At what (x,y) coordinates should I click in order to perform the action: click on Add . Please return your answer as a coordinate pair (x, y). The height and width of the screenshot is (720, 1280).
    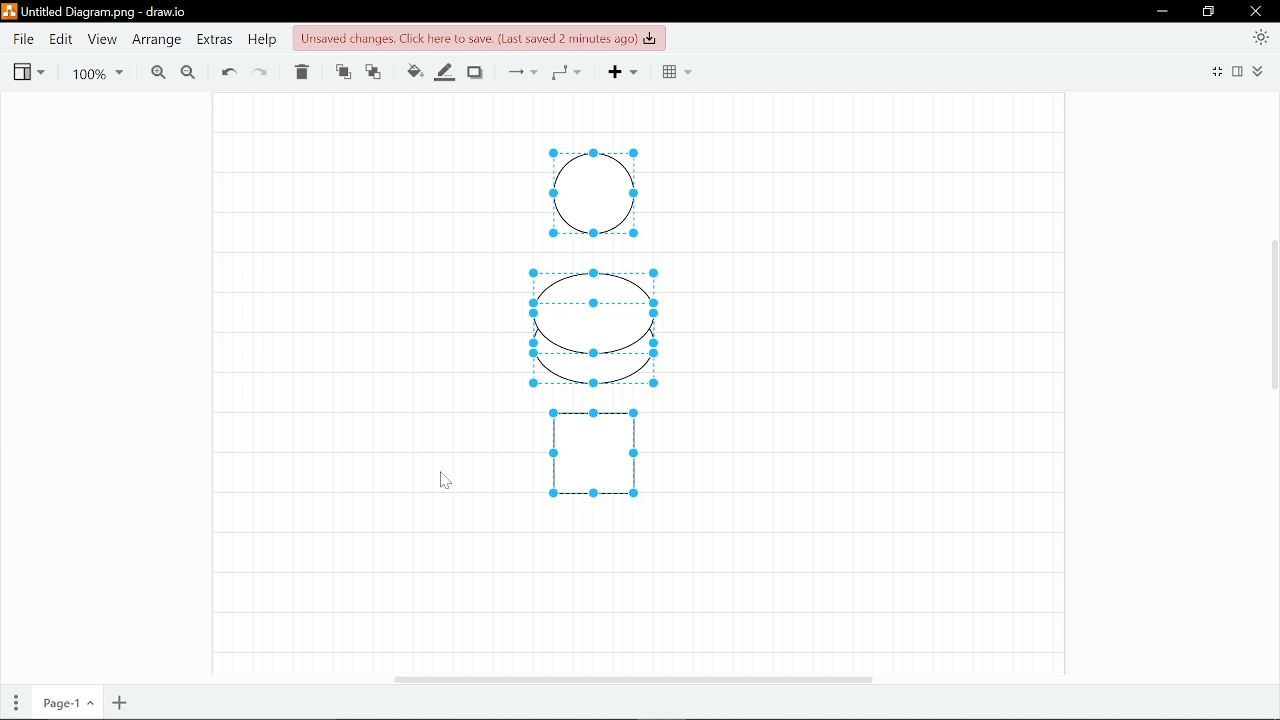
    Looking at the image, I should click on (618, 72).